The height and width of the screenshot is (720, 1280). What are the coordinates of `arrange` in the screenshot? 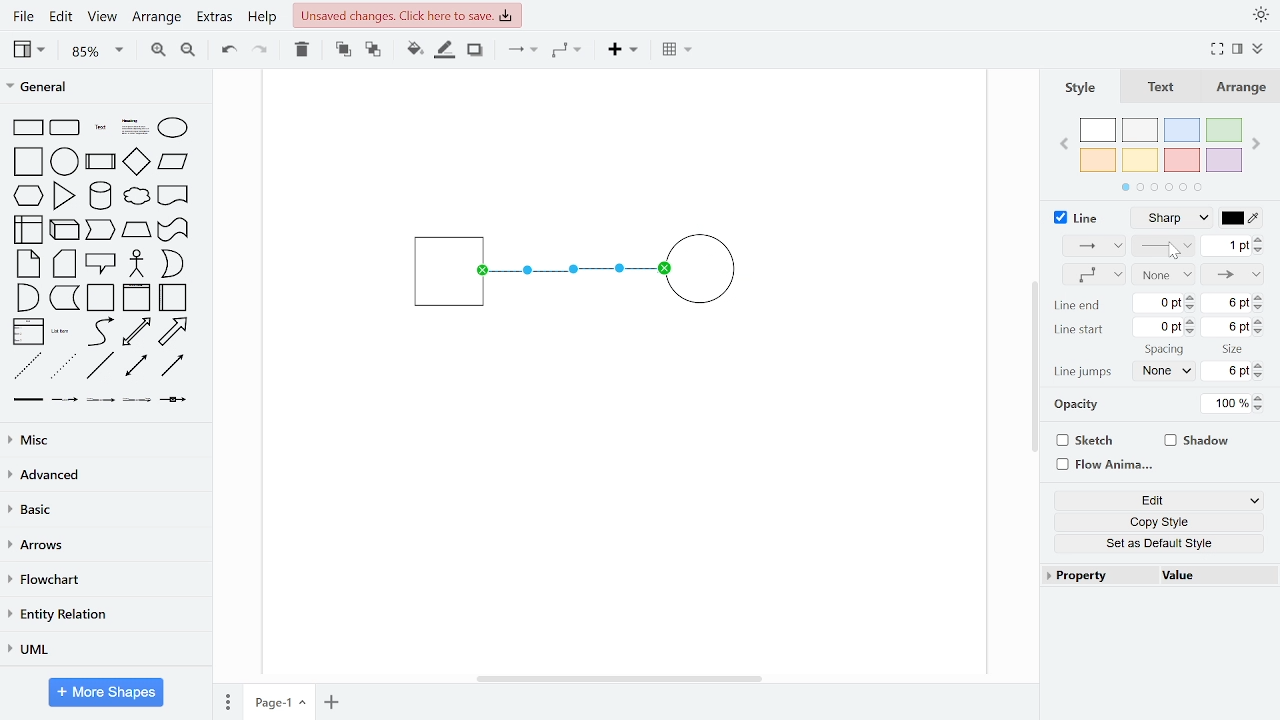 It's located at (1242, 88).